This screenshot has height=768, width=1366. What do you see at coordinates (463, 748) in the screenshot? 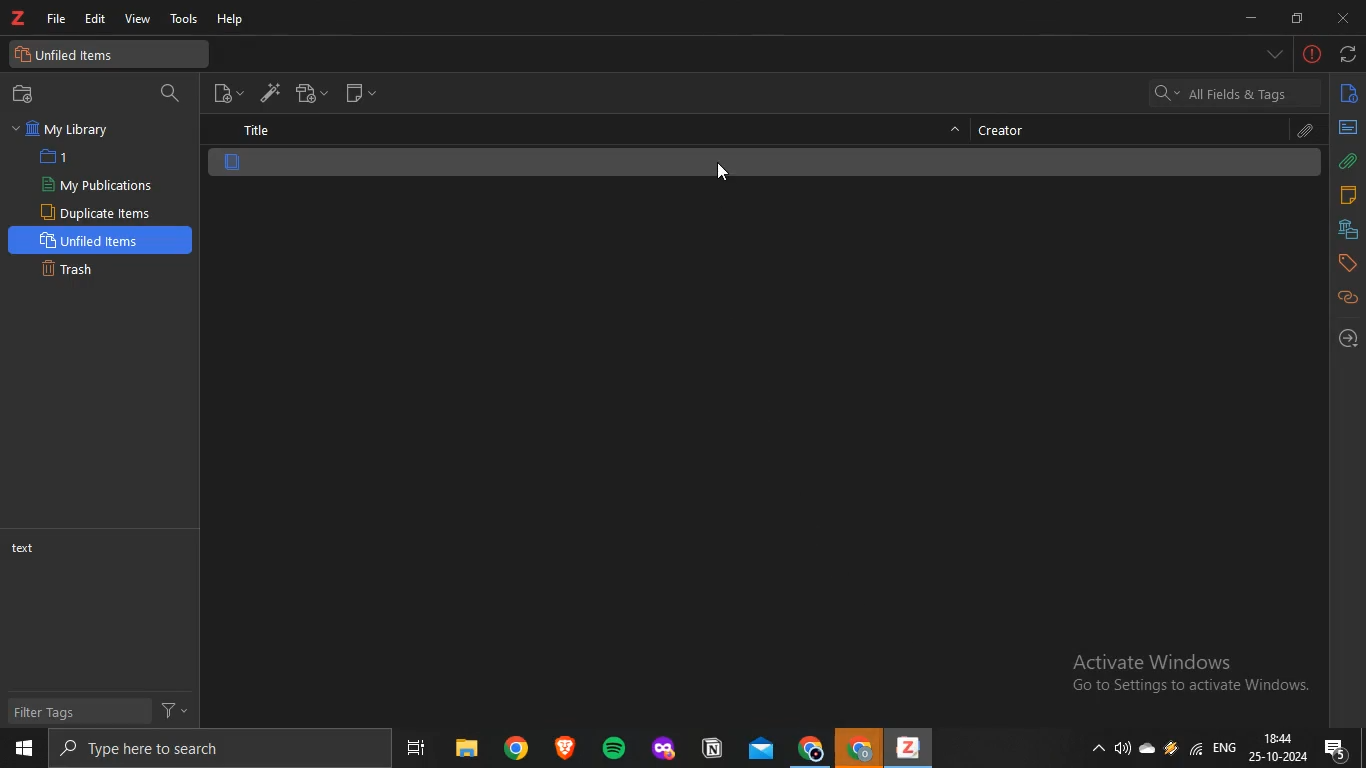
I see `files` at bounding box center [463, 748].